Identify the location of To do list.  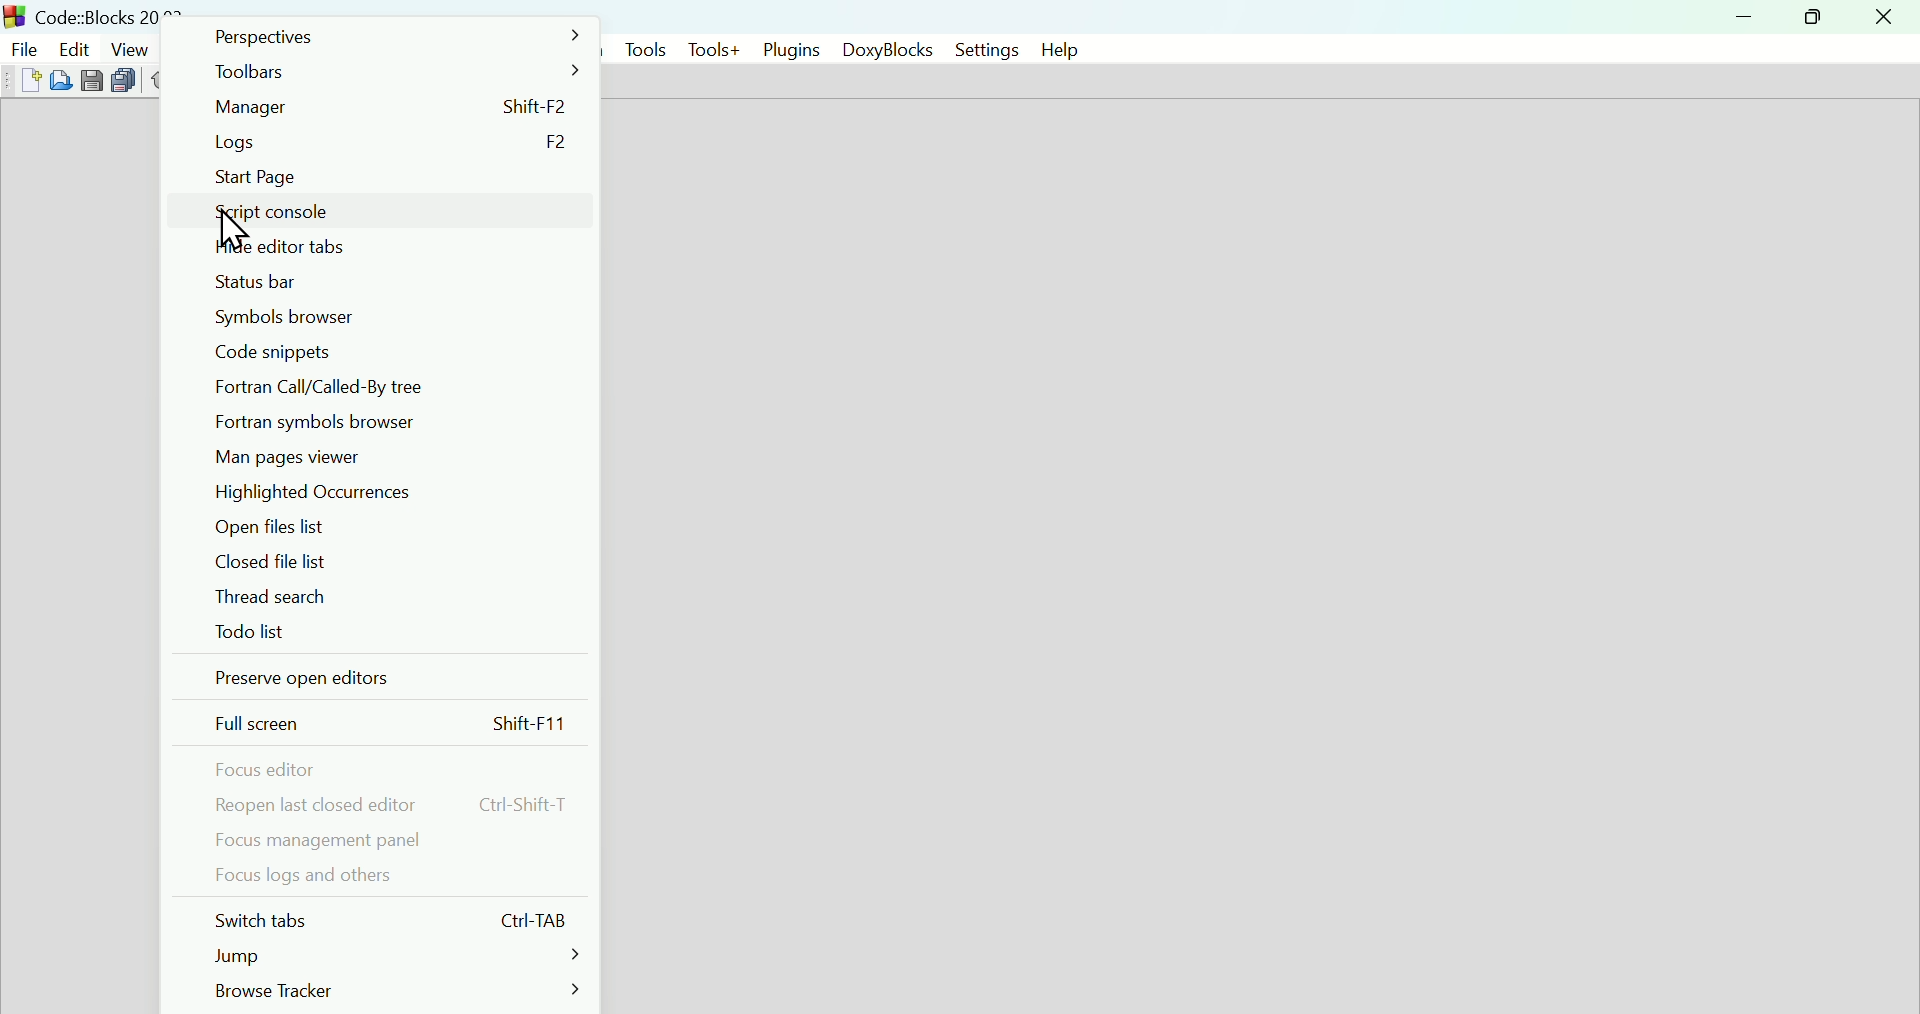
(385, 632).